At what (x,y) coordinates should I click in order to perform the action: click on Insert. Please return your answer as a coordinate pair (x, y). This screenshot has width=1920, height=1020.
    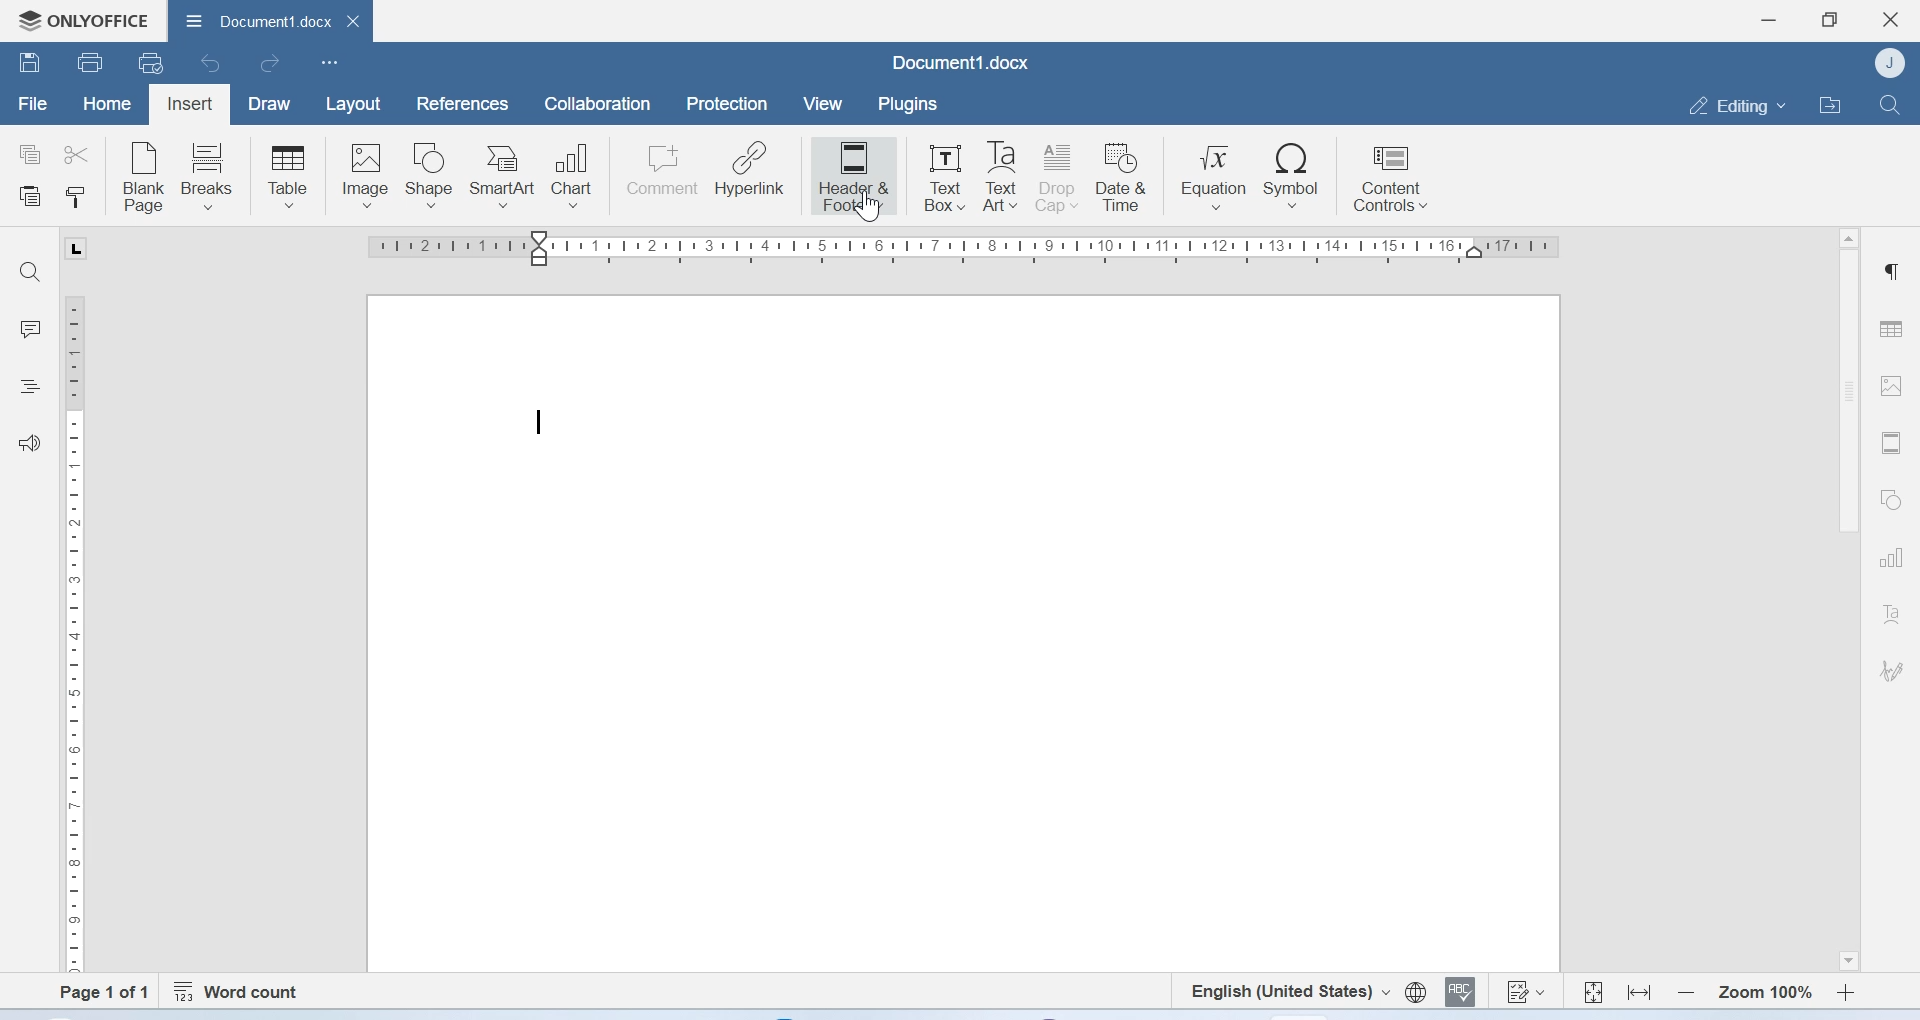
    Looking at the image, I should click on (191, 102).